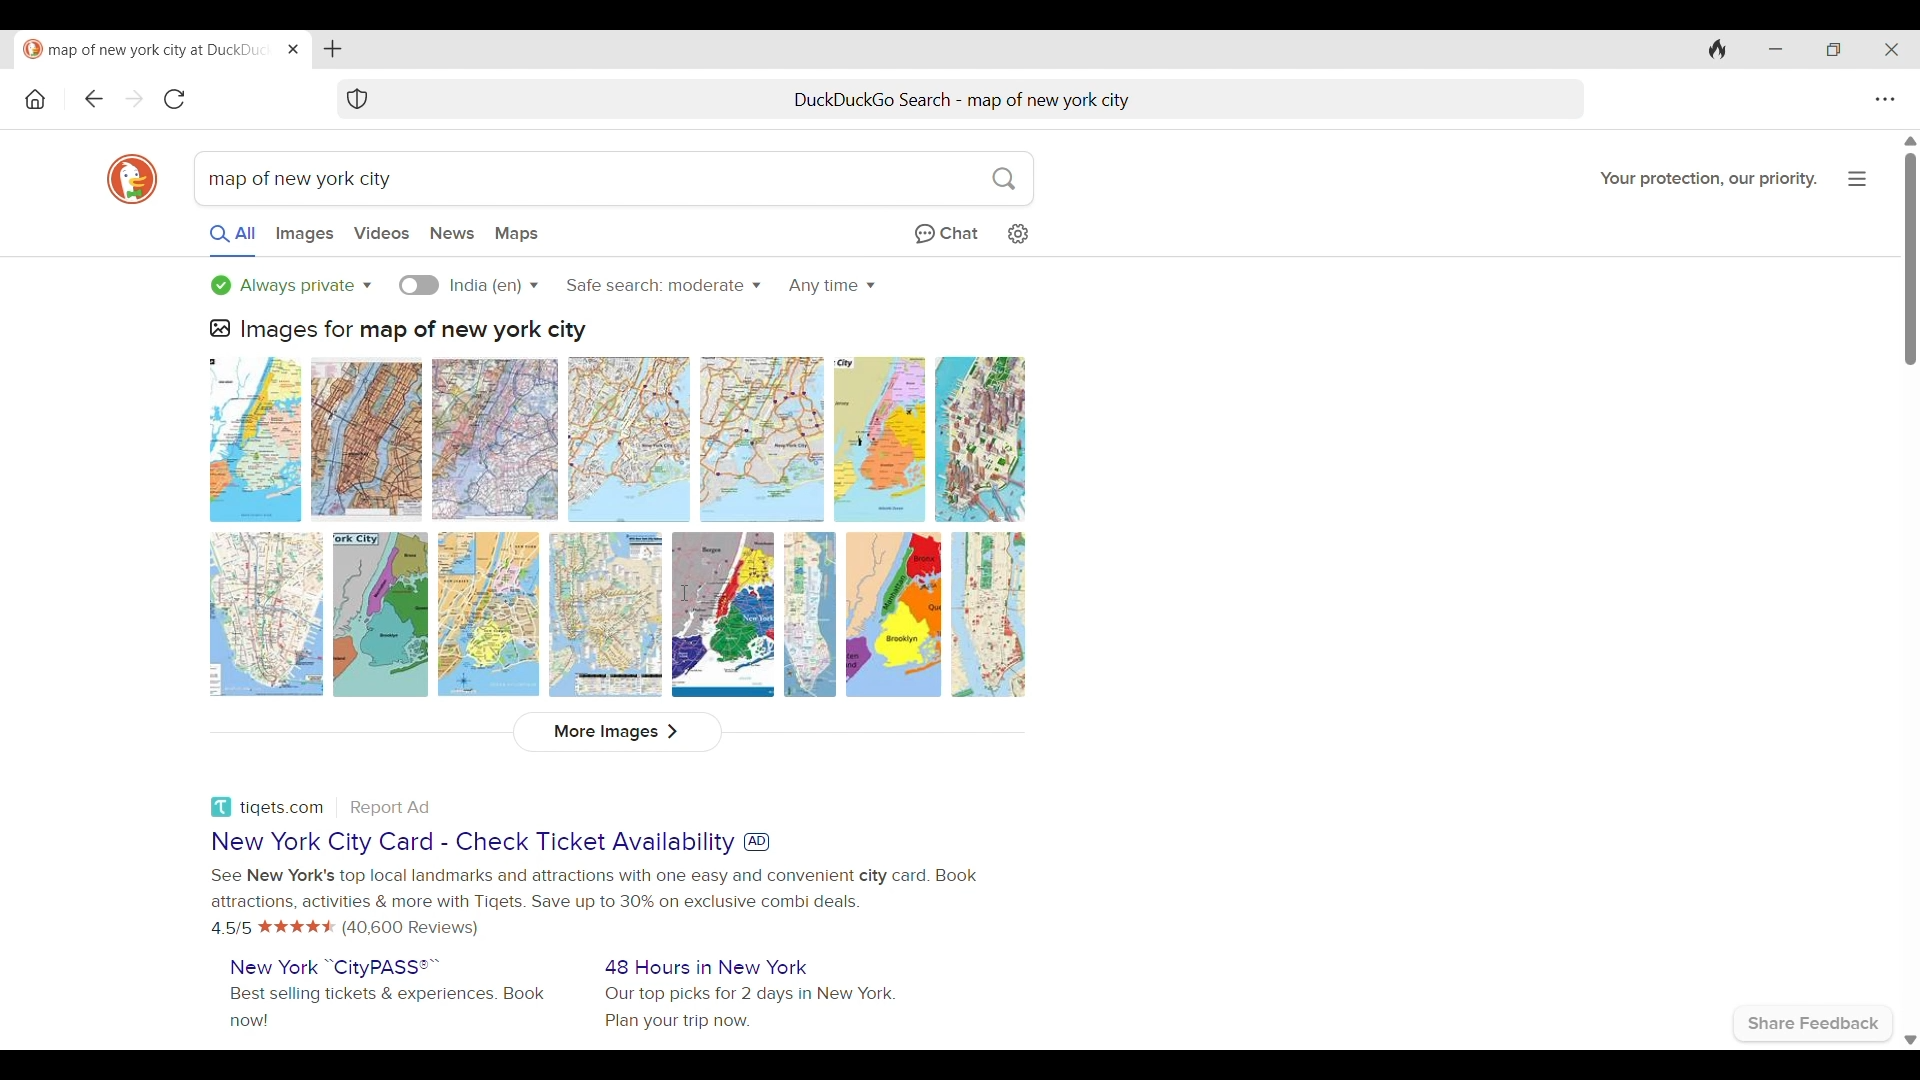 Image resolution: width=1920 pixels, height=1080 pixels. What do you see at coordinates (1775, 49) in the screenshot?
I see `Minimize` at bounding box center [1775, 49].